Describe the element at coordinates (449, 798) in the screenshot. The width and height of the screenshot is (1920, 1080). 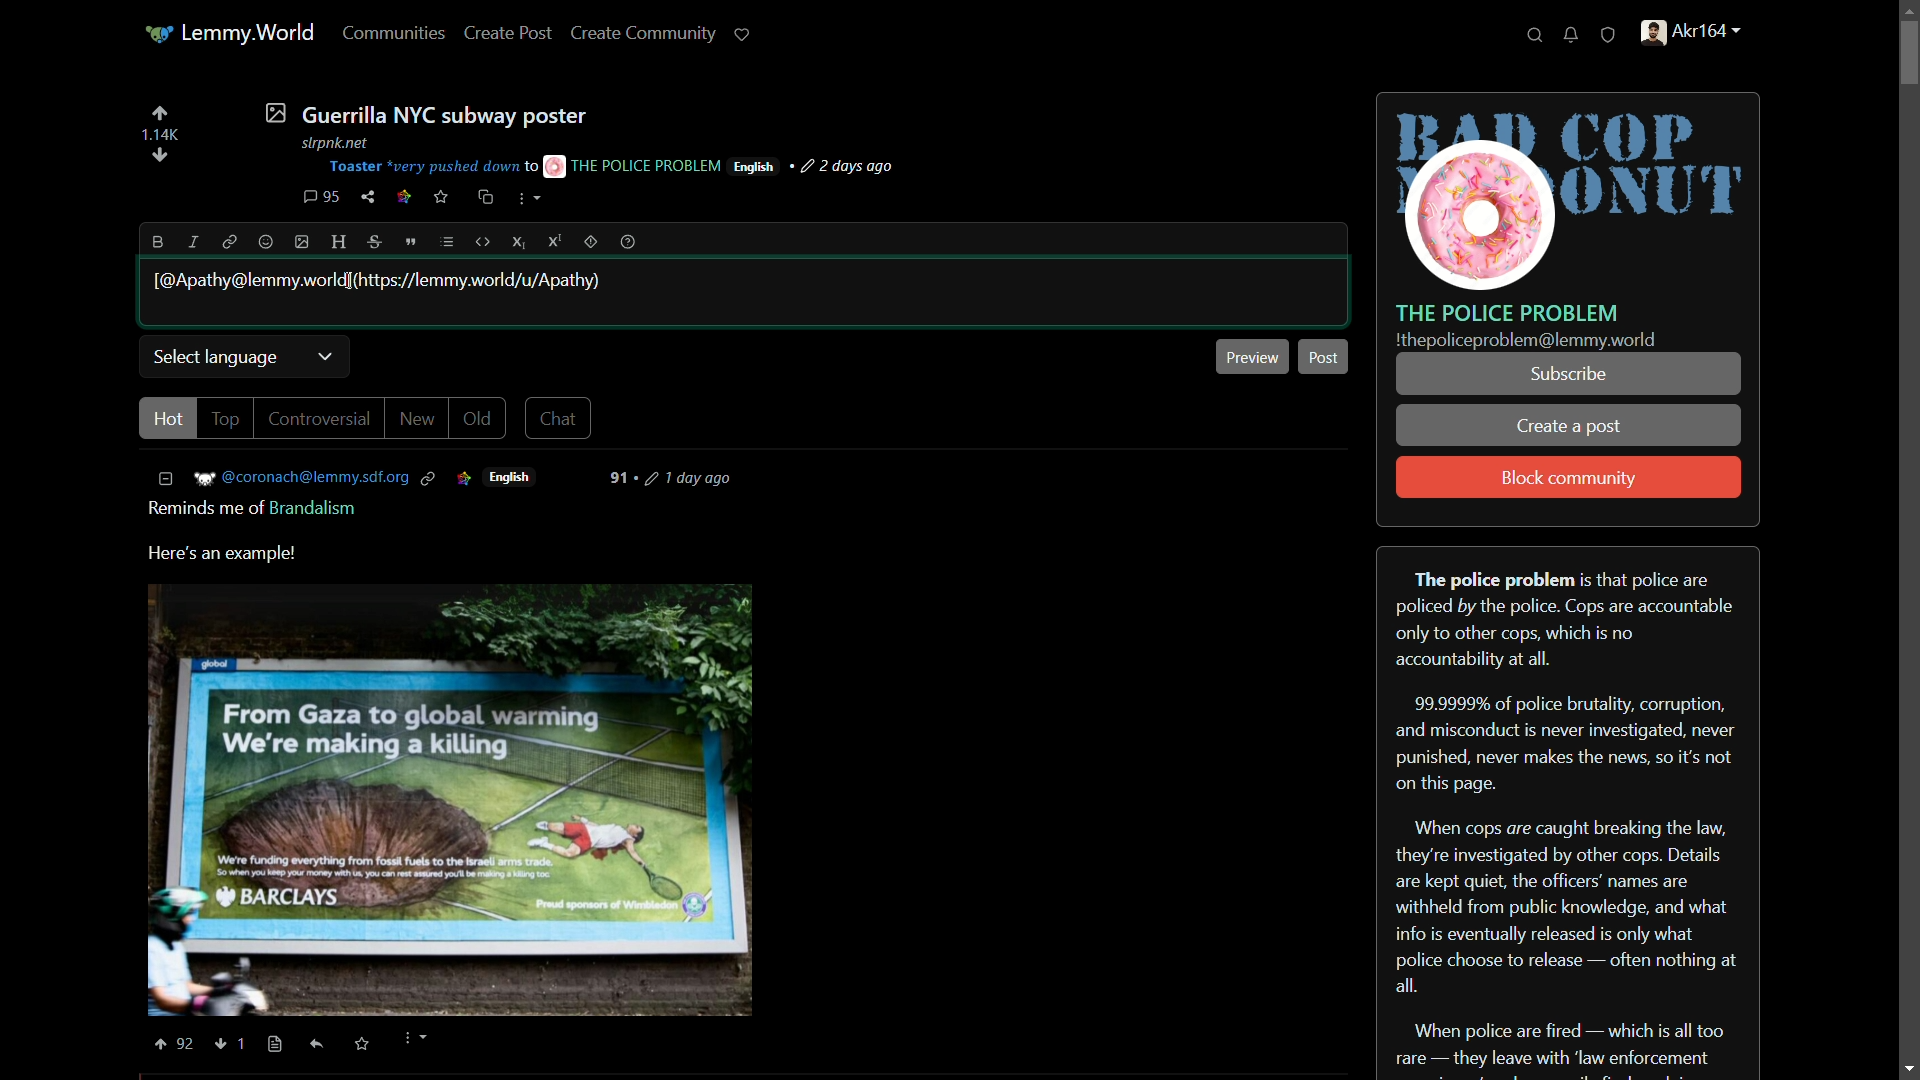
I see `image` at that location.